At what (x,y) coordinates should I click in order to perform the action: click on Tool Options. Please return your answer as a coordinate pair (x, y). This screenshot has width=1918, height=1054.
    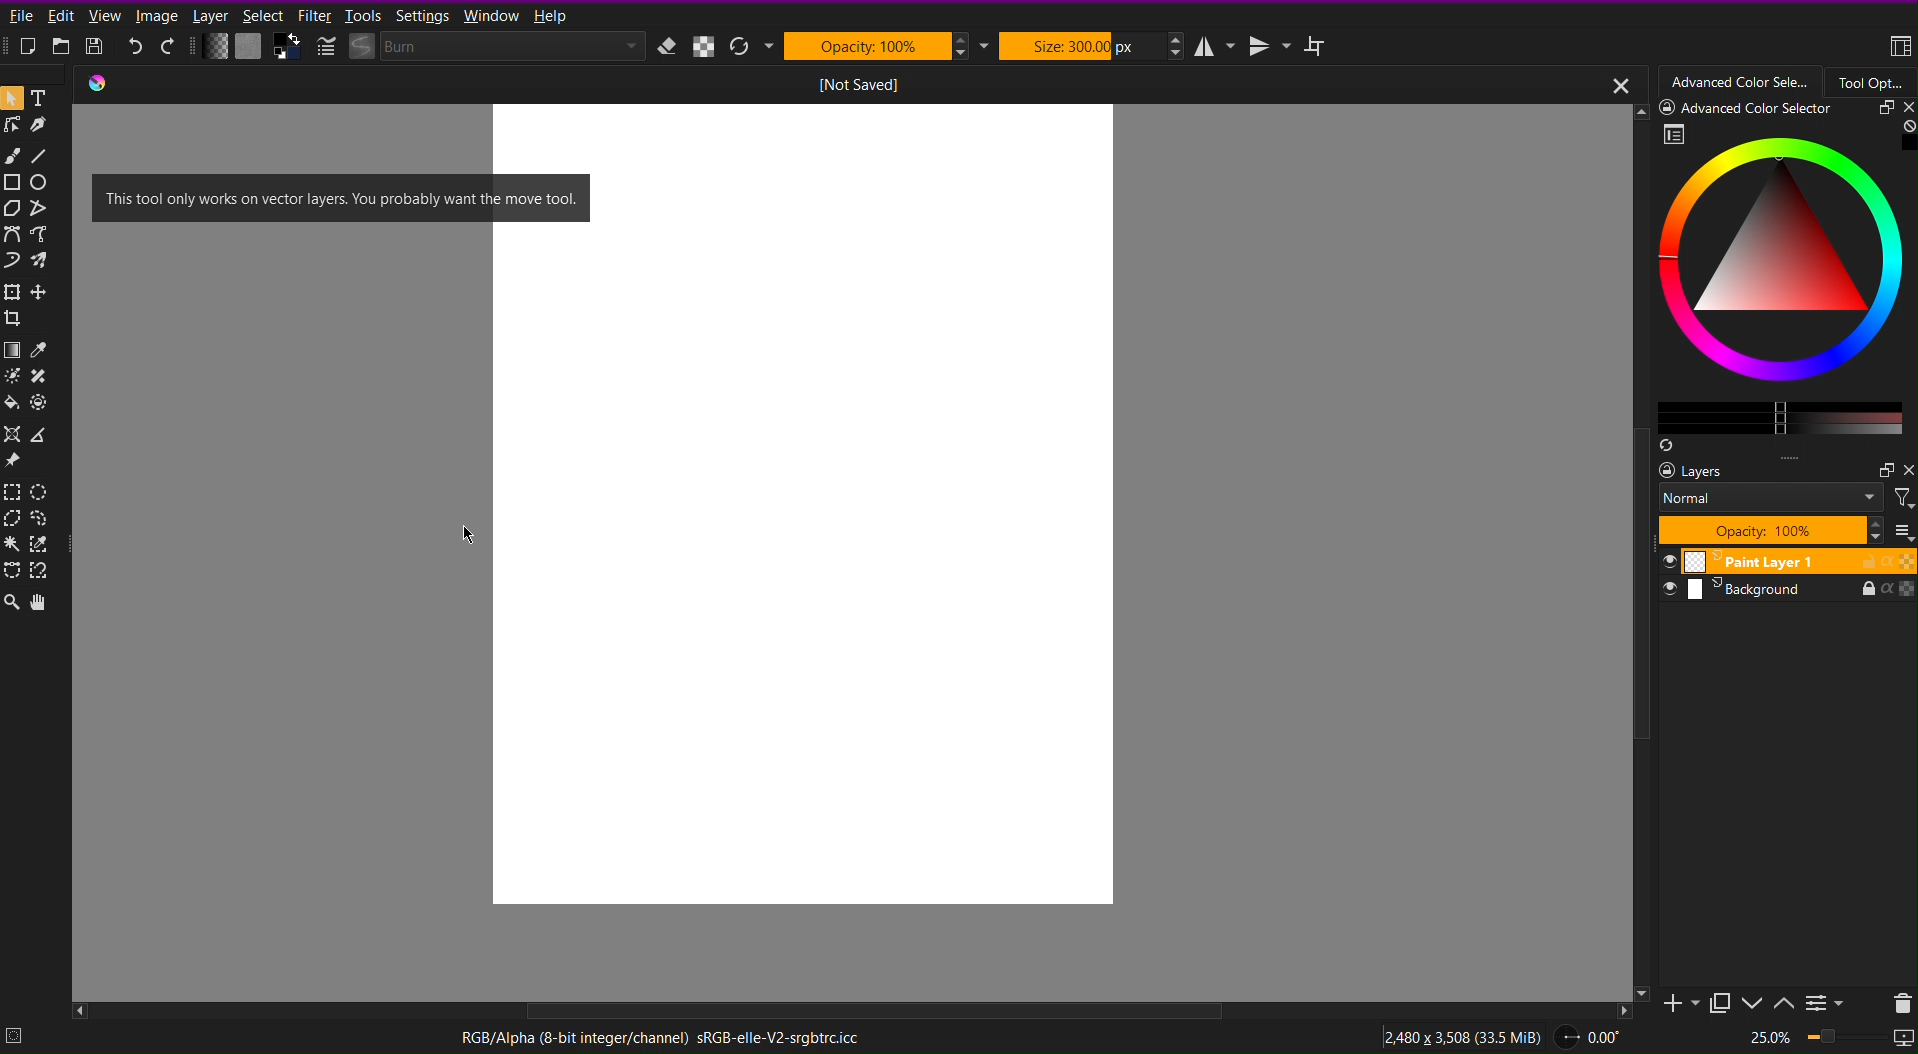
    Looking at the image, I should click on (1871, 82).